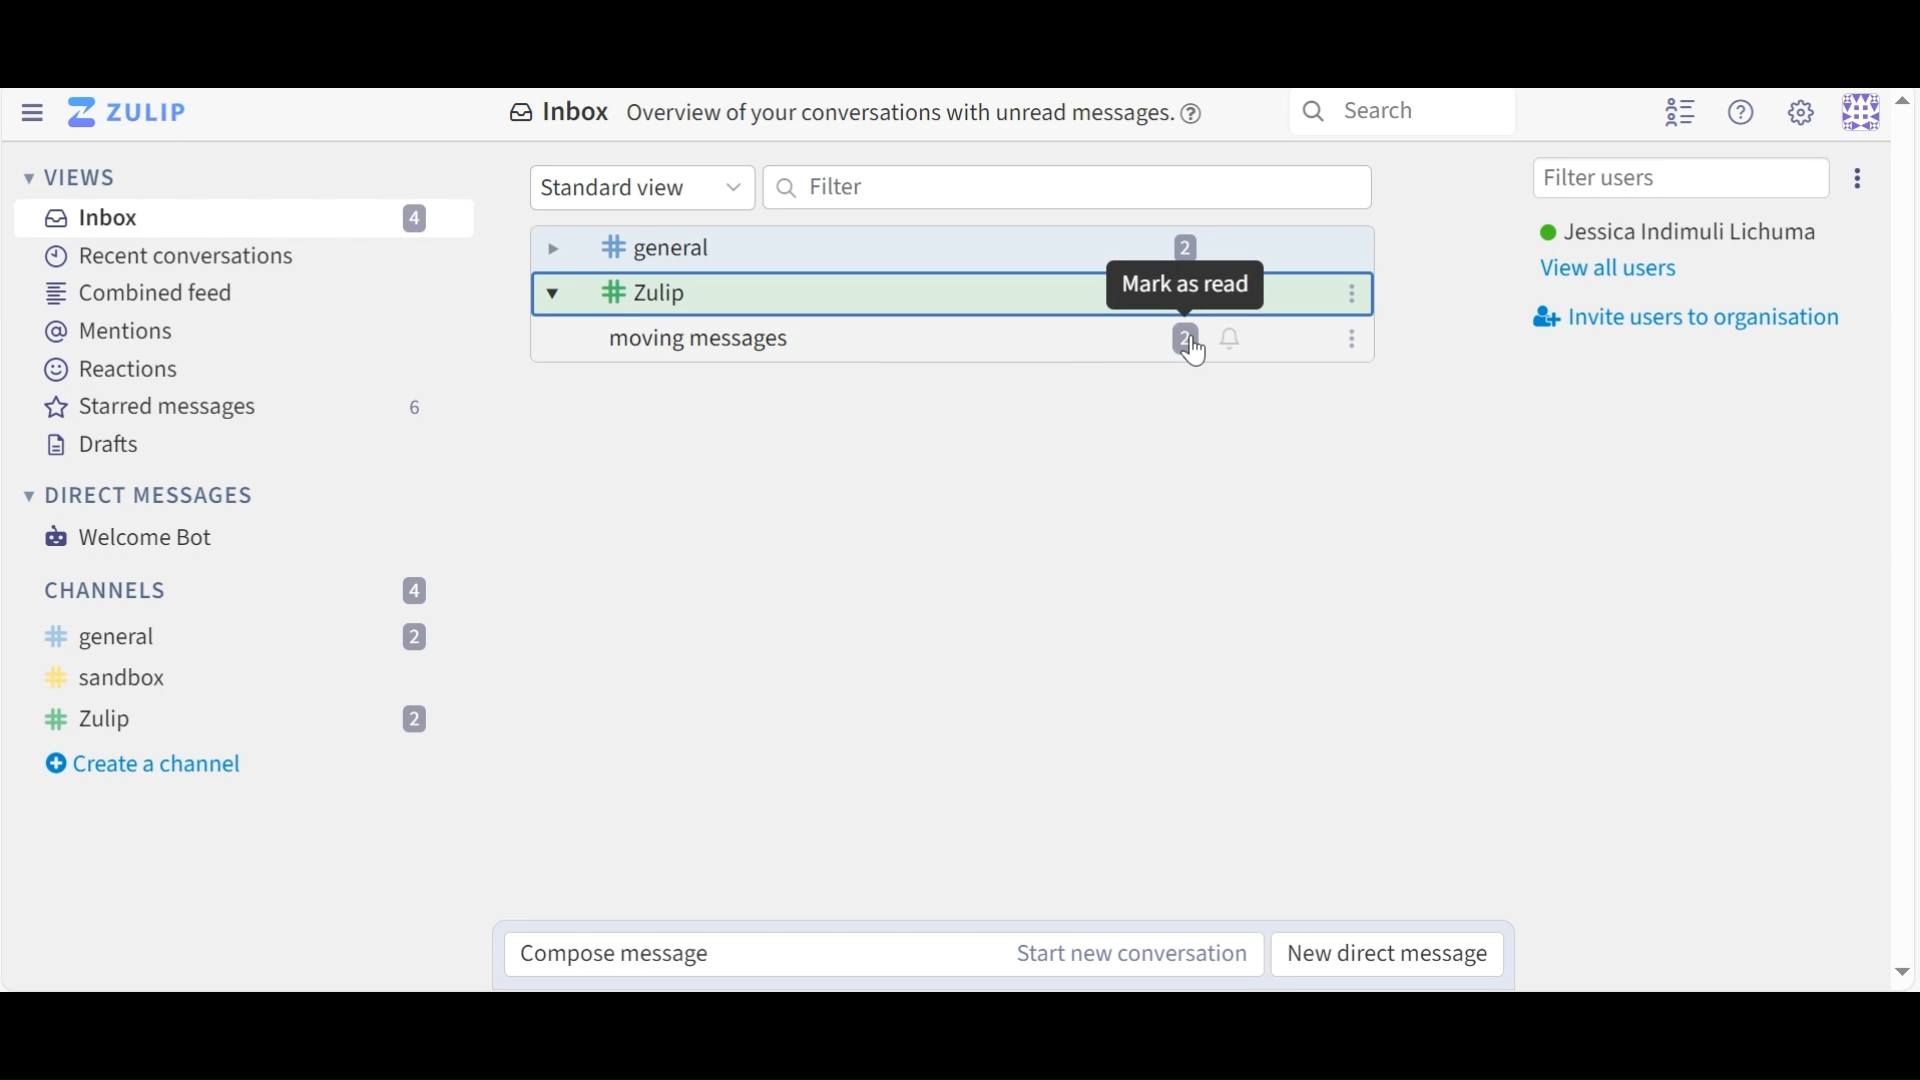  I want to click on Hide left Sidebar, so click(32, 115).